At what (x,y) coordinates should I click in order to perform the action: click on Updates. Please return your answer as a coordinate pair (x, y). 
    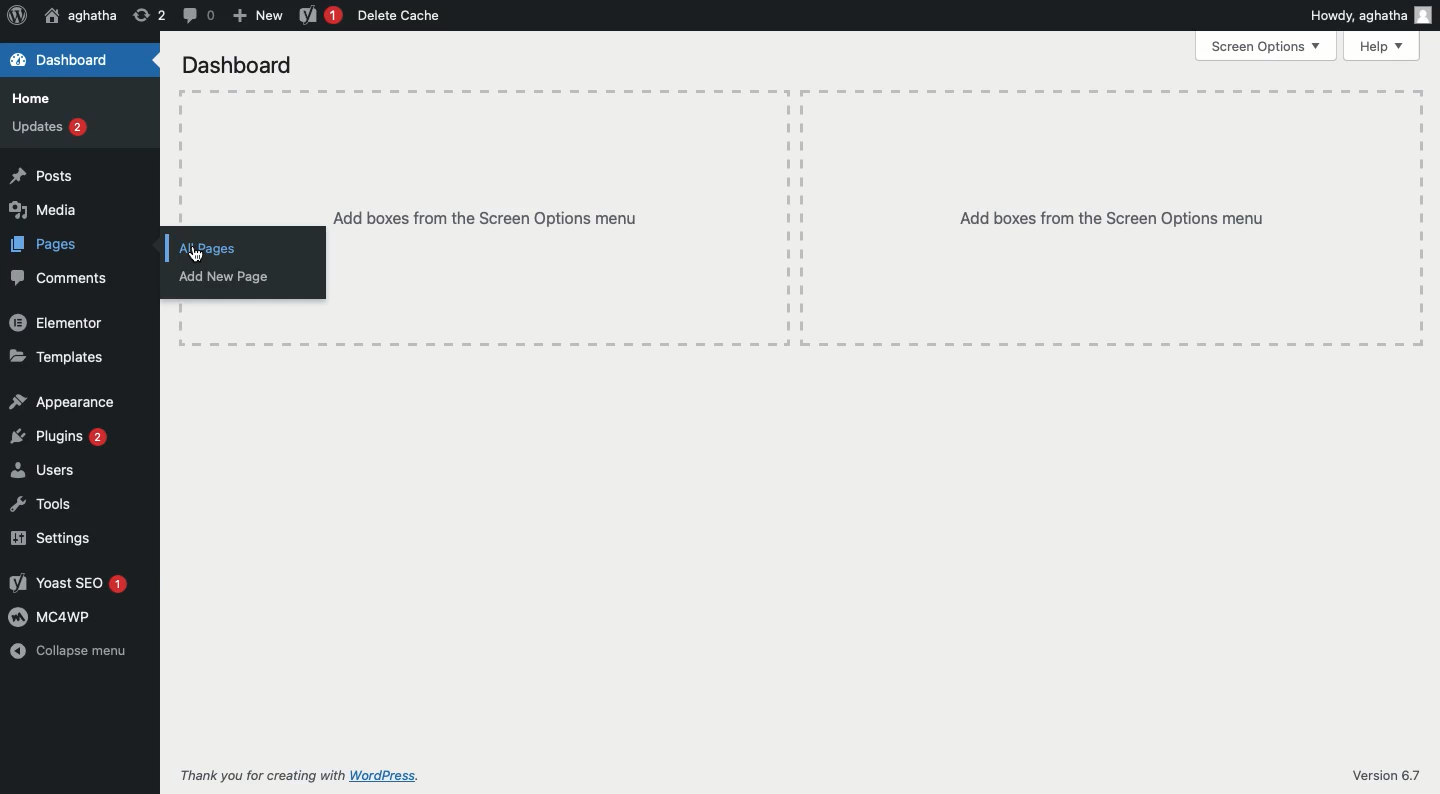
    Looking at the image, I should click on (72, 127).